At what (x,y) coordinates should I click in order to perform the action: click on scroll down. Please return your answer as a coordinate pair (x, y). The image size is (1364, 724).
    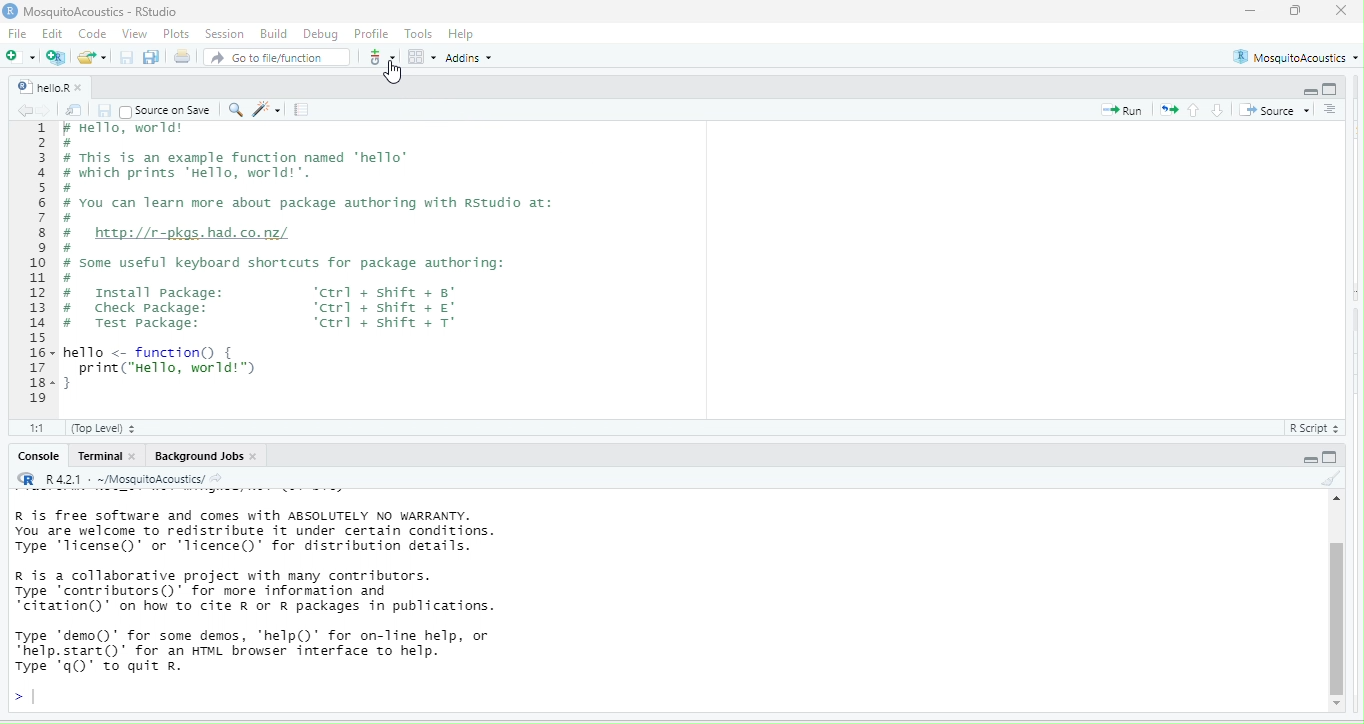
    Looking at the image, I should click on (1338, 703).